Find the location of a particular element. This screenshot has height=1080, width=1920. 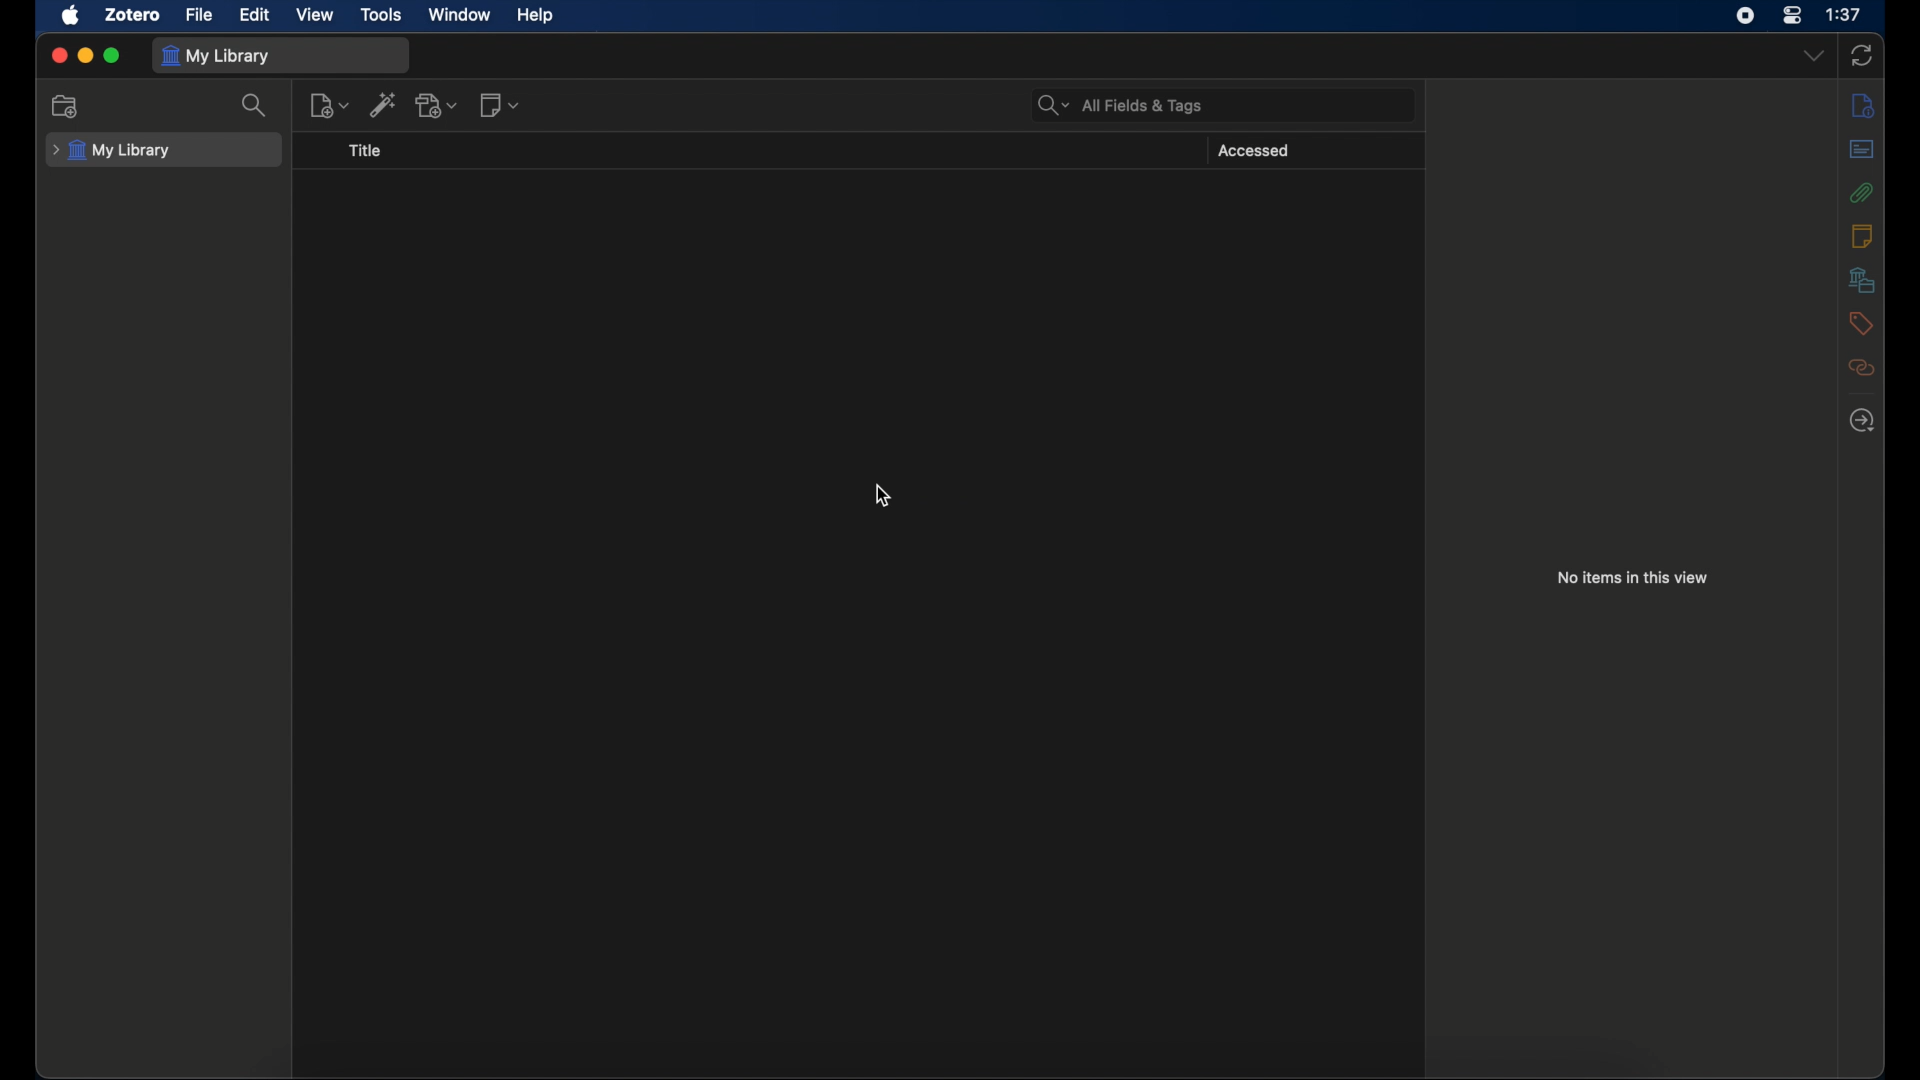

new item is located at coordinates (331, 110).